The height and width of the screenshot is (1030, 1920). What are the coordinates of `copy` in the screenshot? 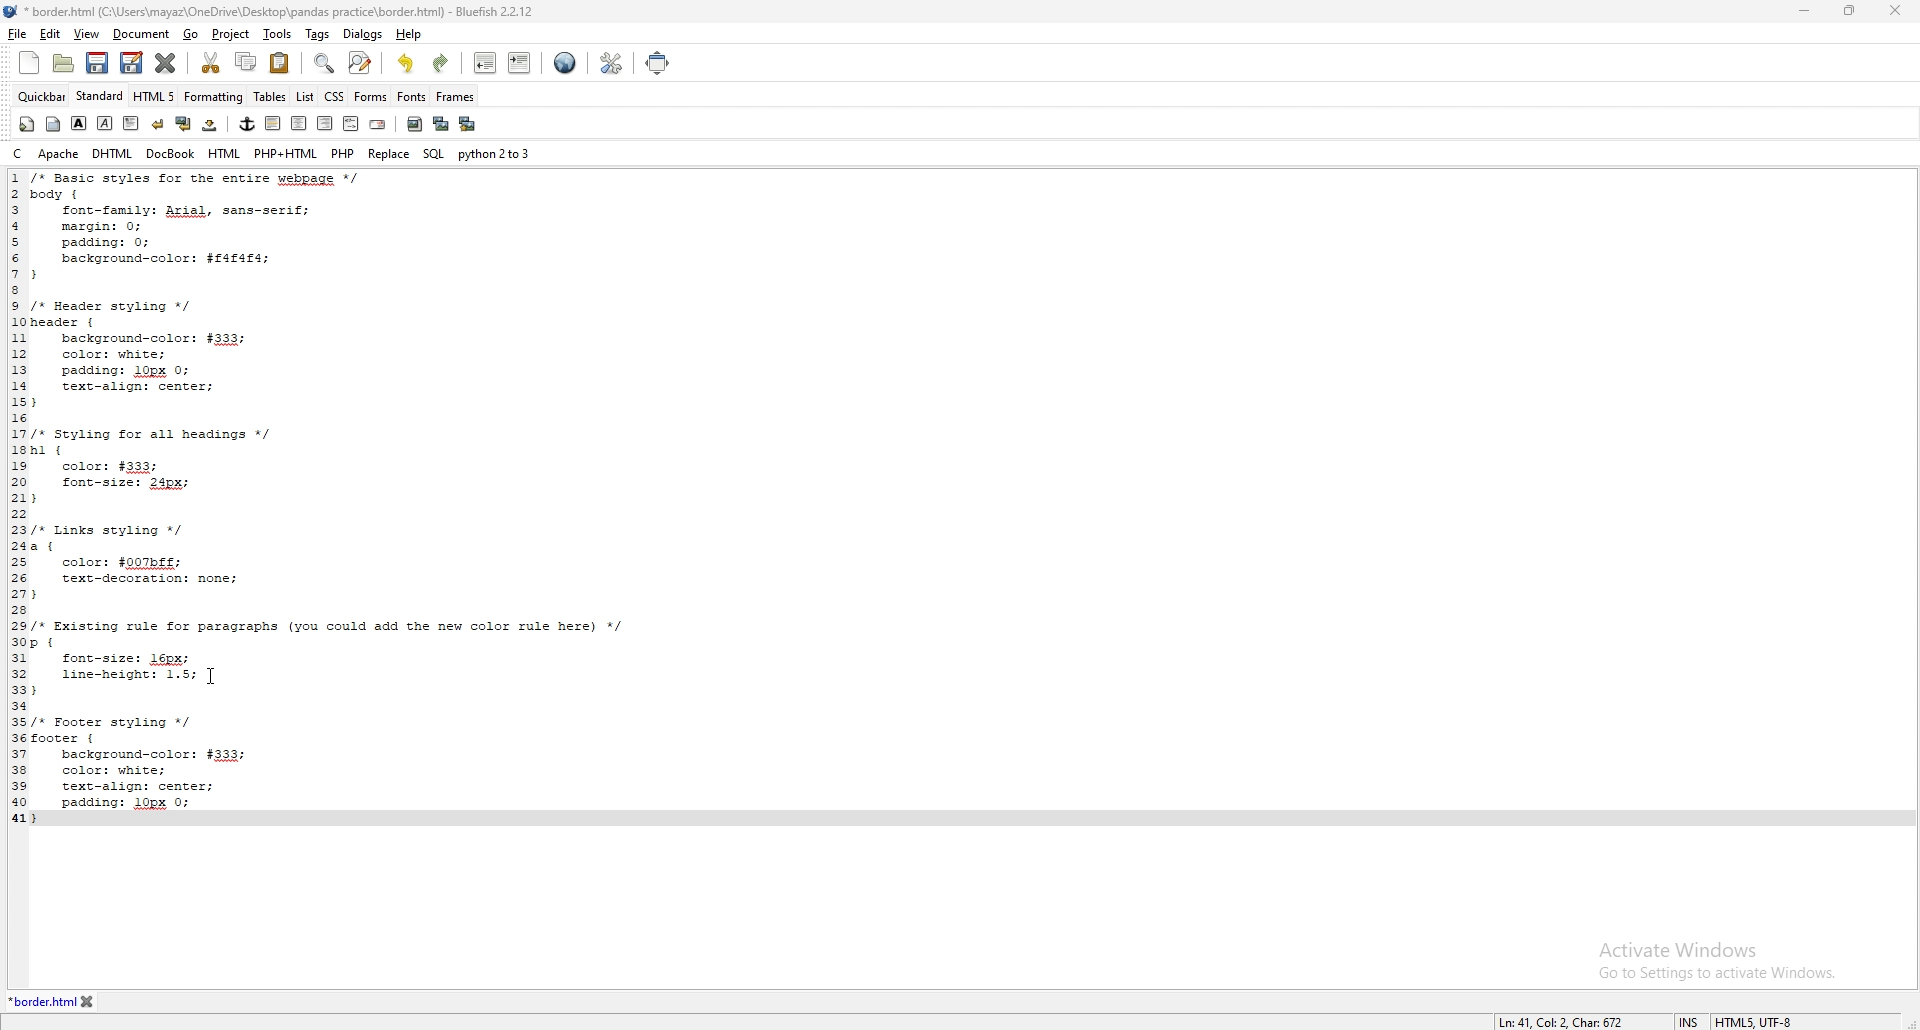 It's located at (244, 62).